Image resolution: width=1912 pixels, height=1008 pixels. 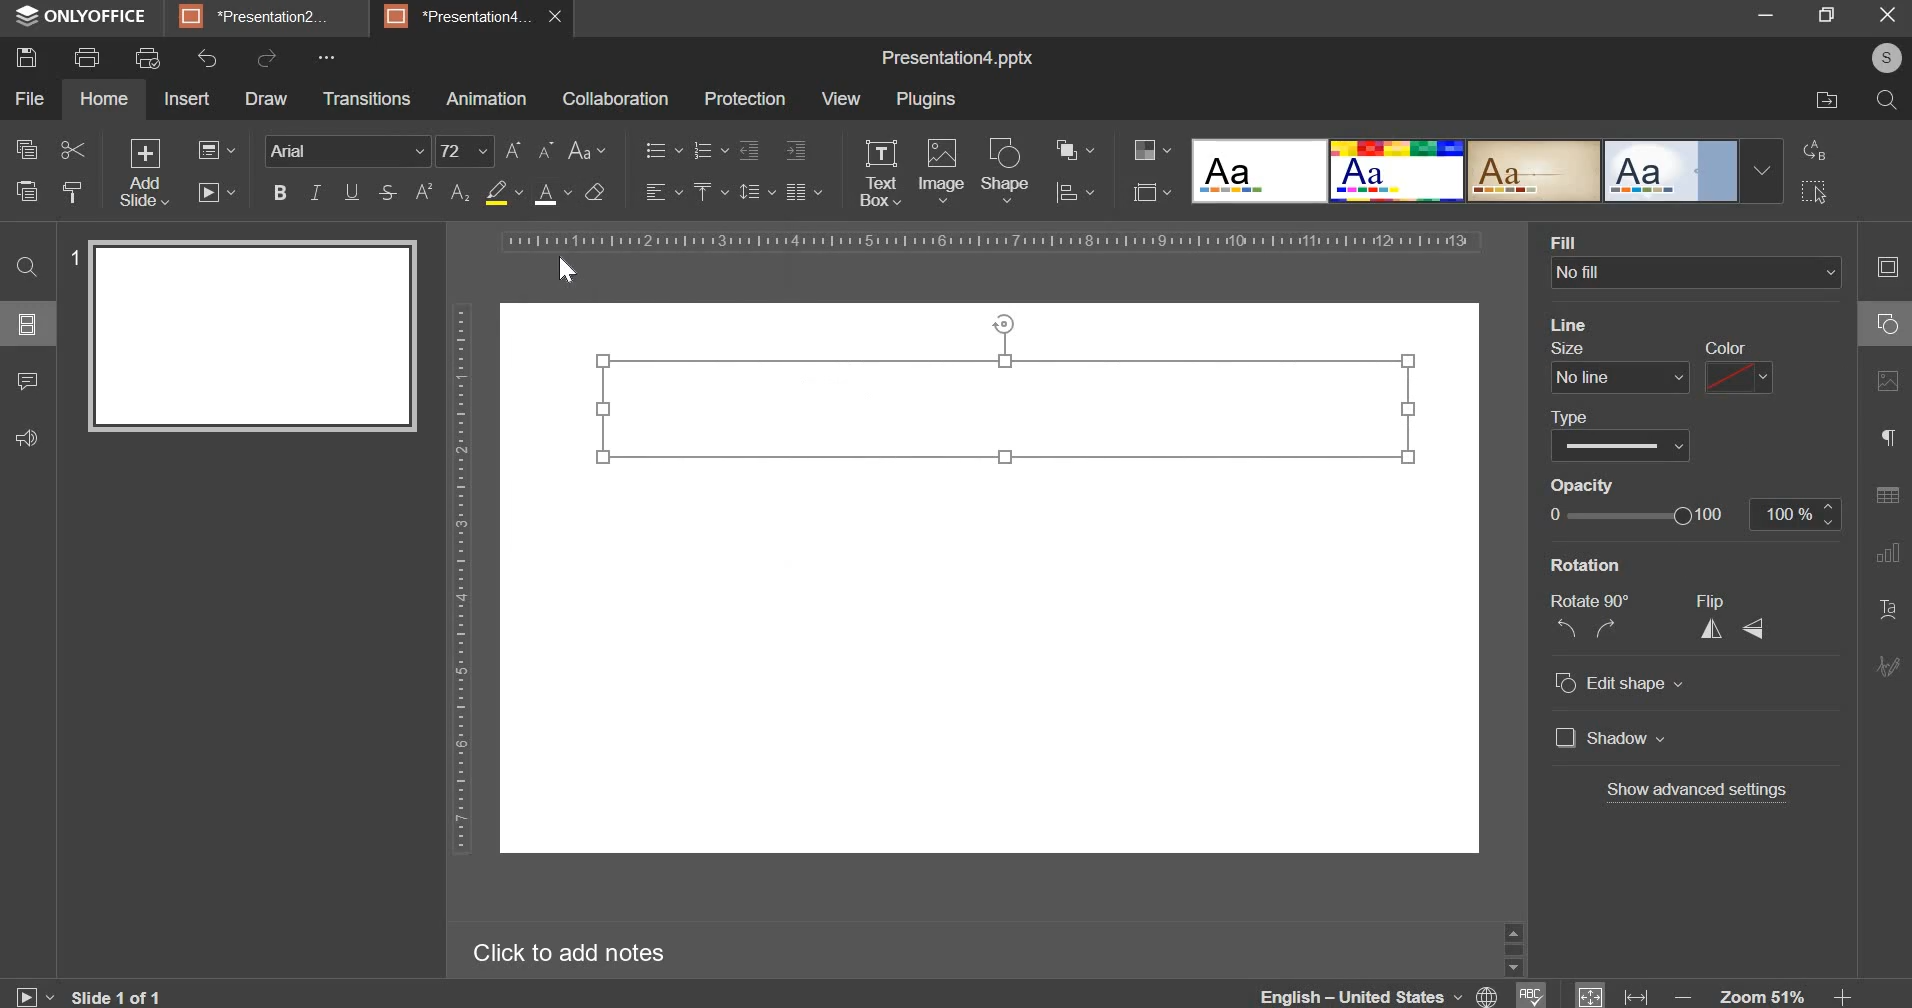 What do you see at coordinates (72, 150) in the screenshot?
I see `cut` at bounding box center [72, 150].